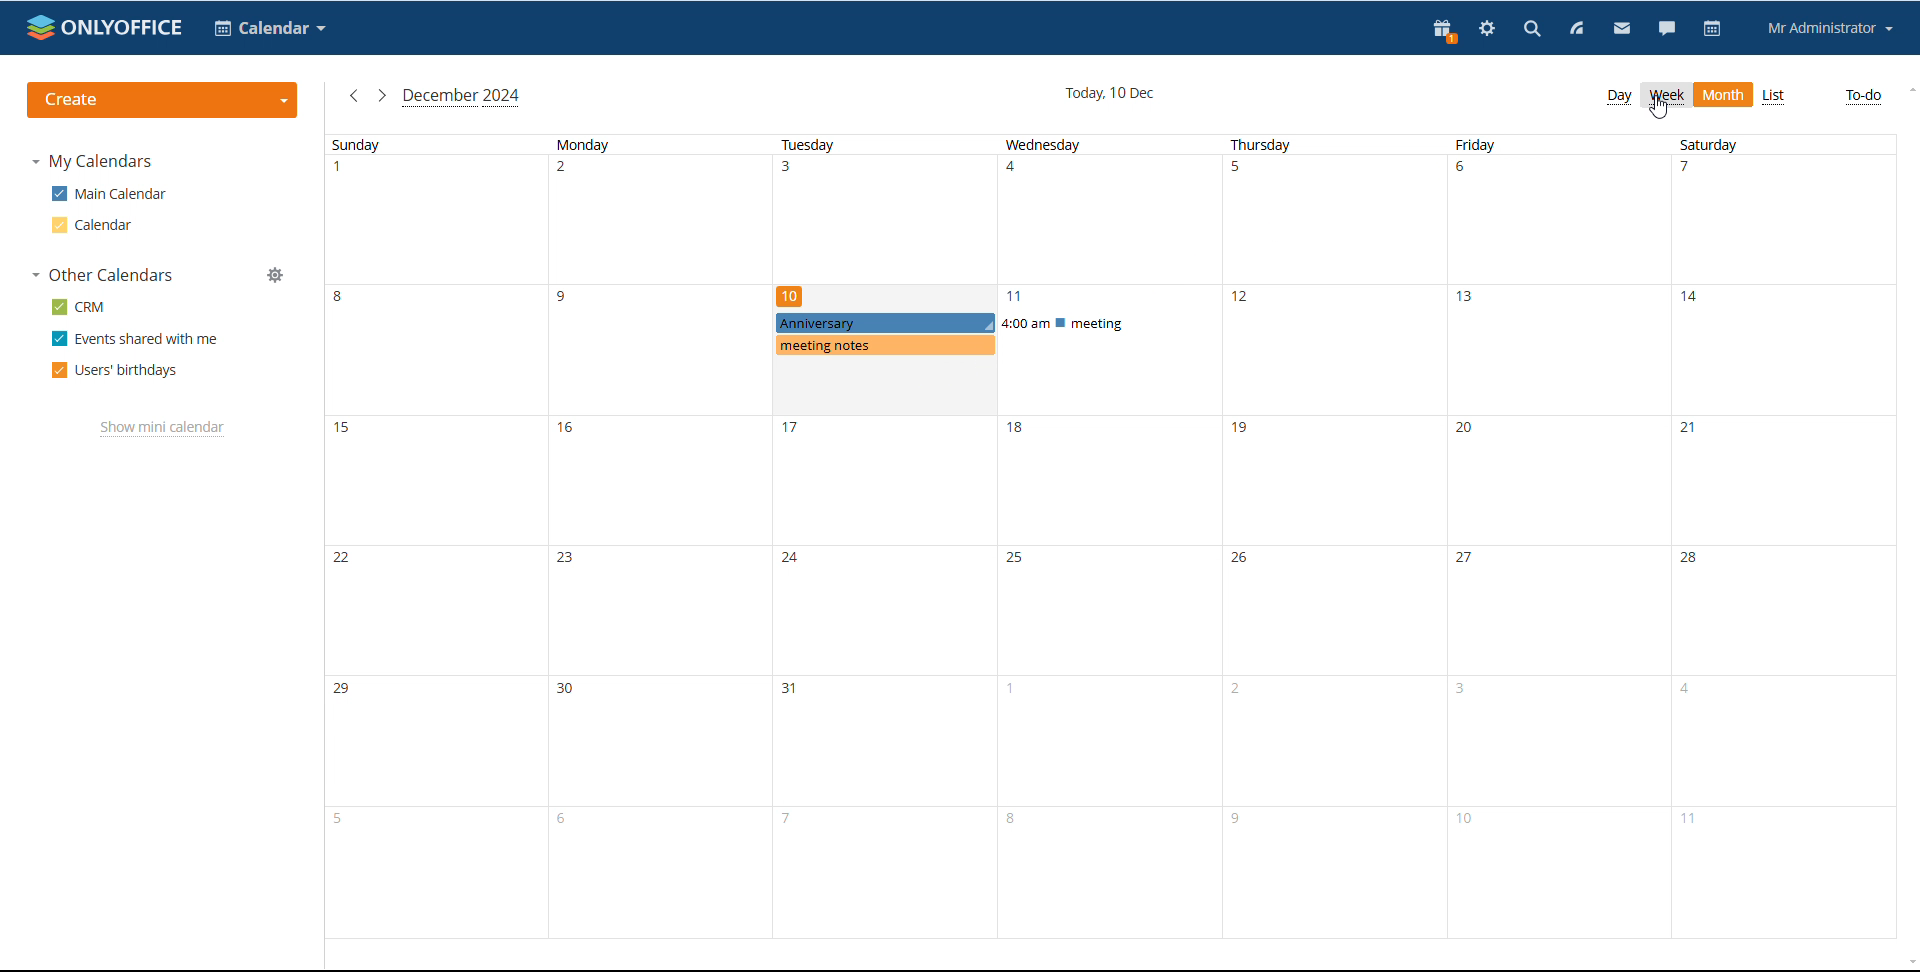 This screenshot has width=1920, height=972. What do you see at coordinates (1714, 29) in the screenshot?
I see `calendar` at bounding box center [1714, 29].